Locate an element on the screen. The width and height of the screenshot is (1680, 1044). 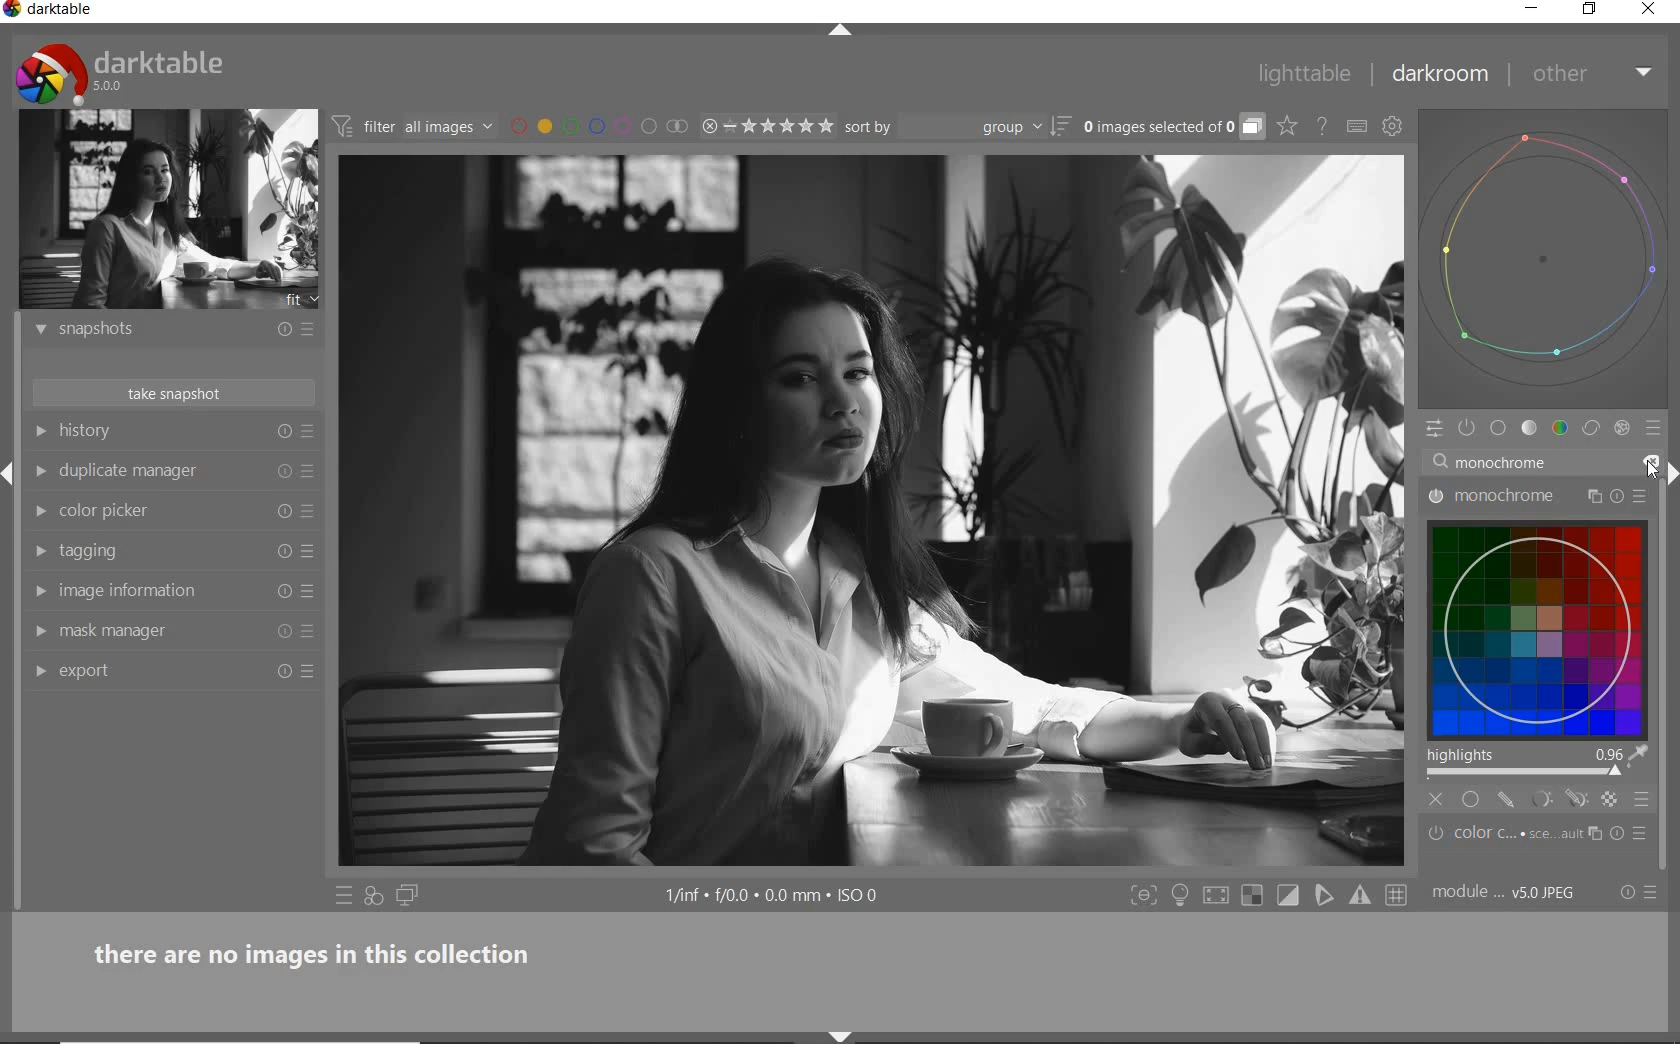
off is located at coordinates (1435, 799).